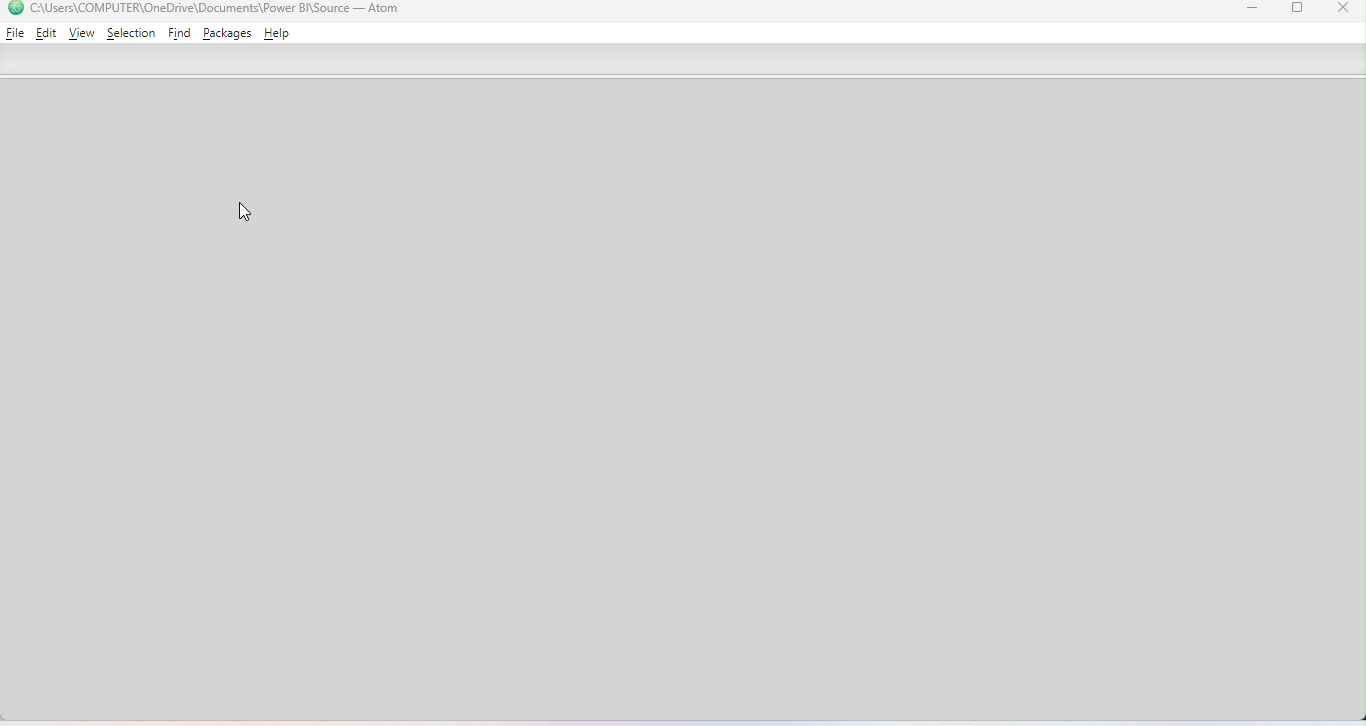 The width and height of the screenshot is (1366, 726). I want to click on File, so click(16, 32).